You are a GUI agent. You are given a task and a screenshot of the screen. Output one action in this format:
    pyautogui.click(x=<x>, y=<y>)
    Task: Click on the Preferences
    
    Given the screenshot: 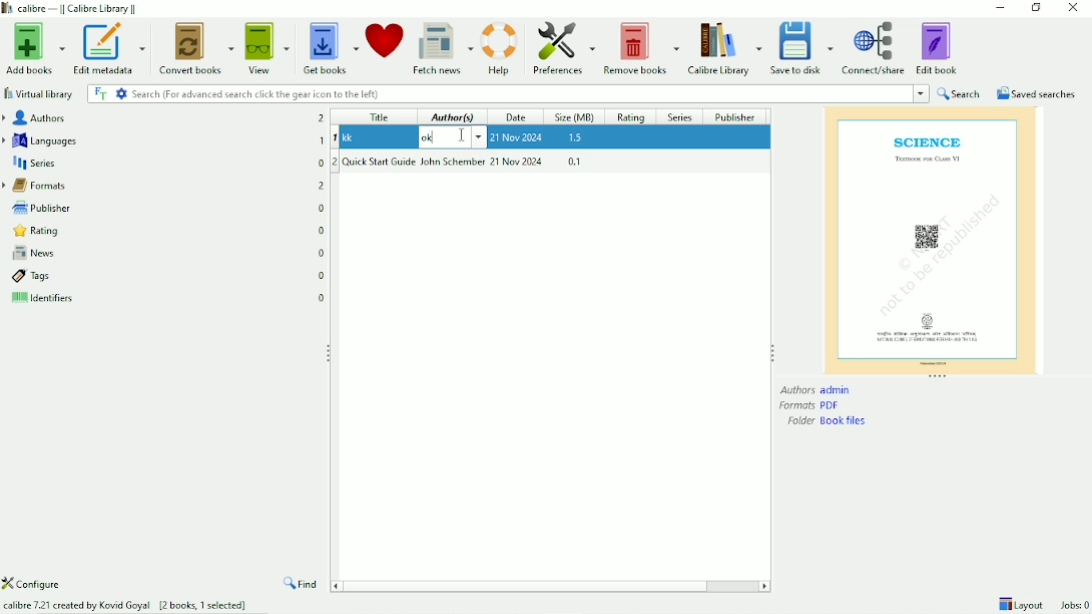 What is the action you would take?
    pyautogui.click(x=561, y=48)
    